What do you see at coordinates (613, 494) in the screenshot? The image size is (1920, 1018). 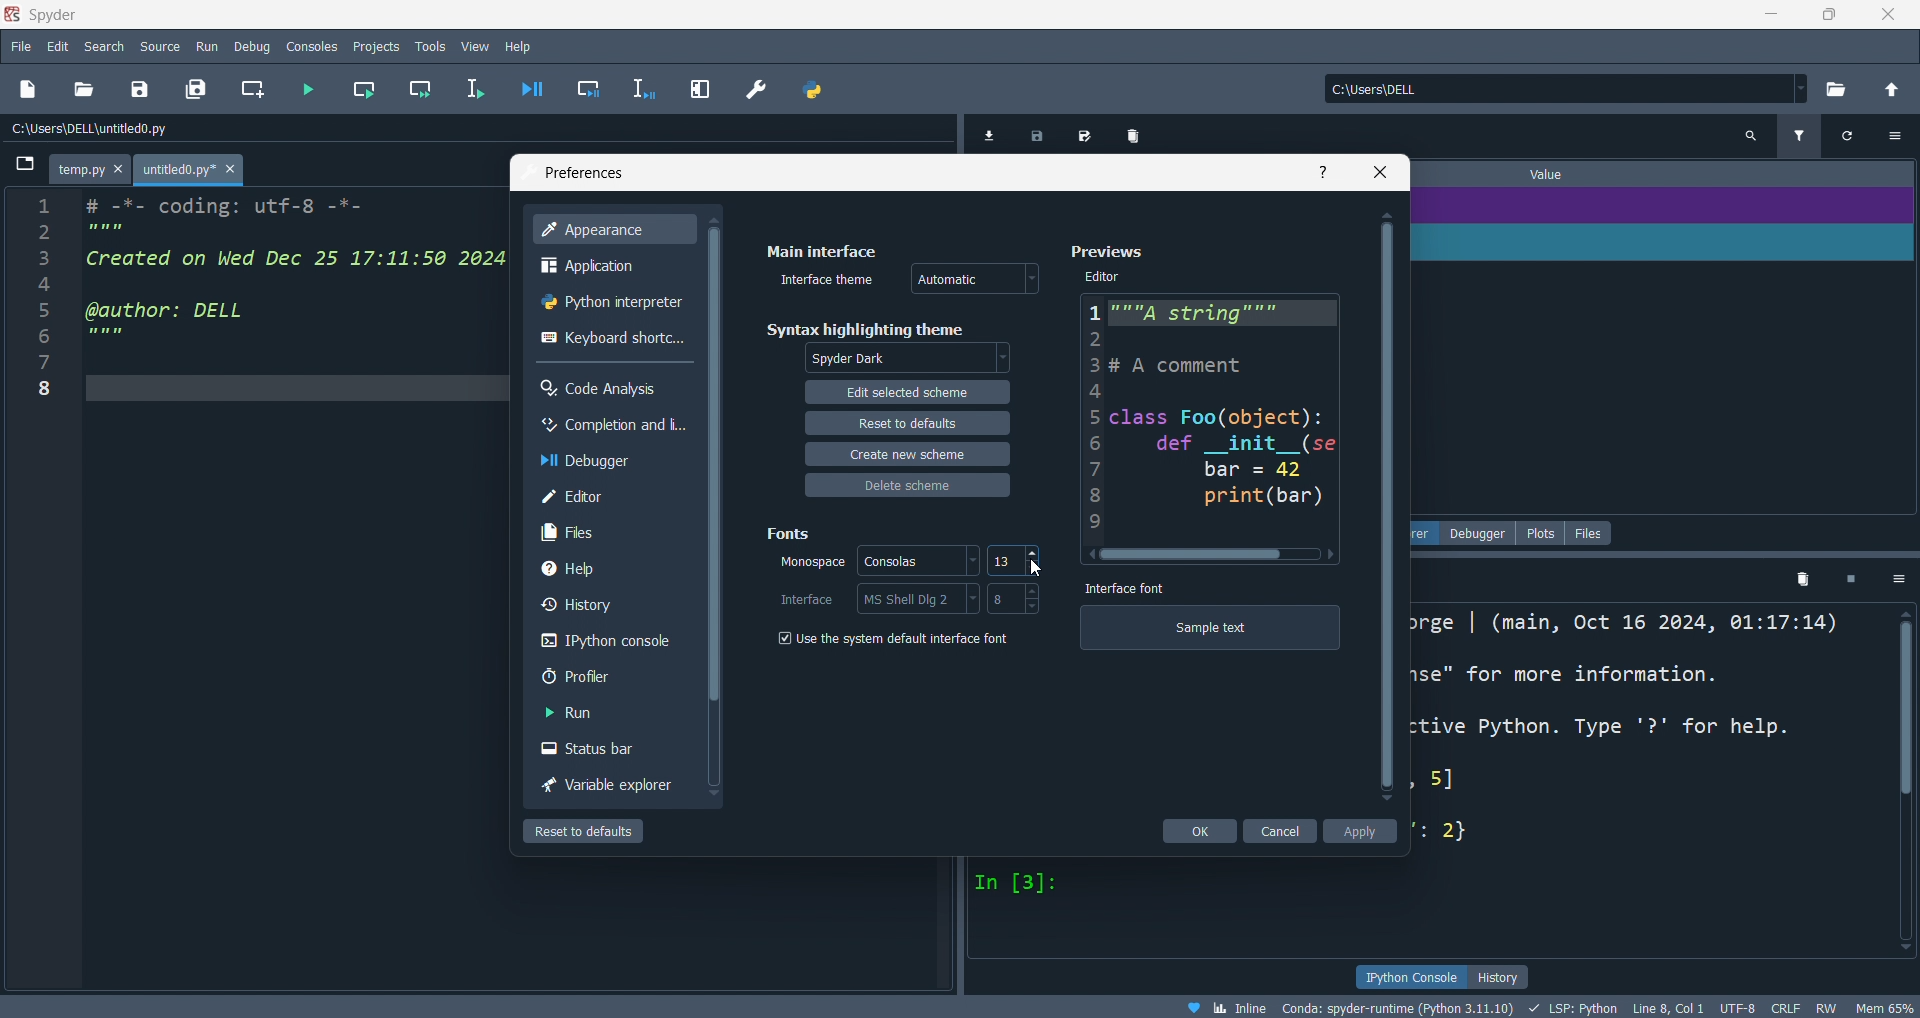 I see `editor` at bounding box center [613, 494].